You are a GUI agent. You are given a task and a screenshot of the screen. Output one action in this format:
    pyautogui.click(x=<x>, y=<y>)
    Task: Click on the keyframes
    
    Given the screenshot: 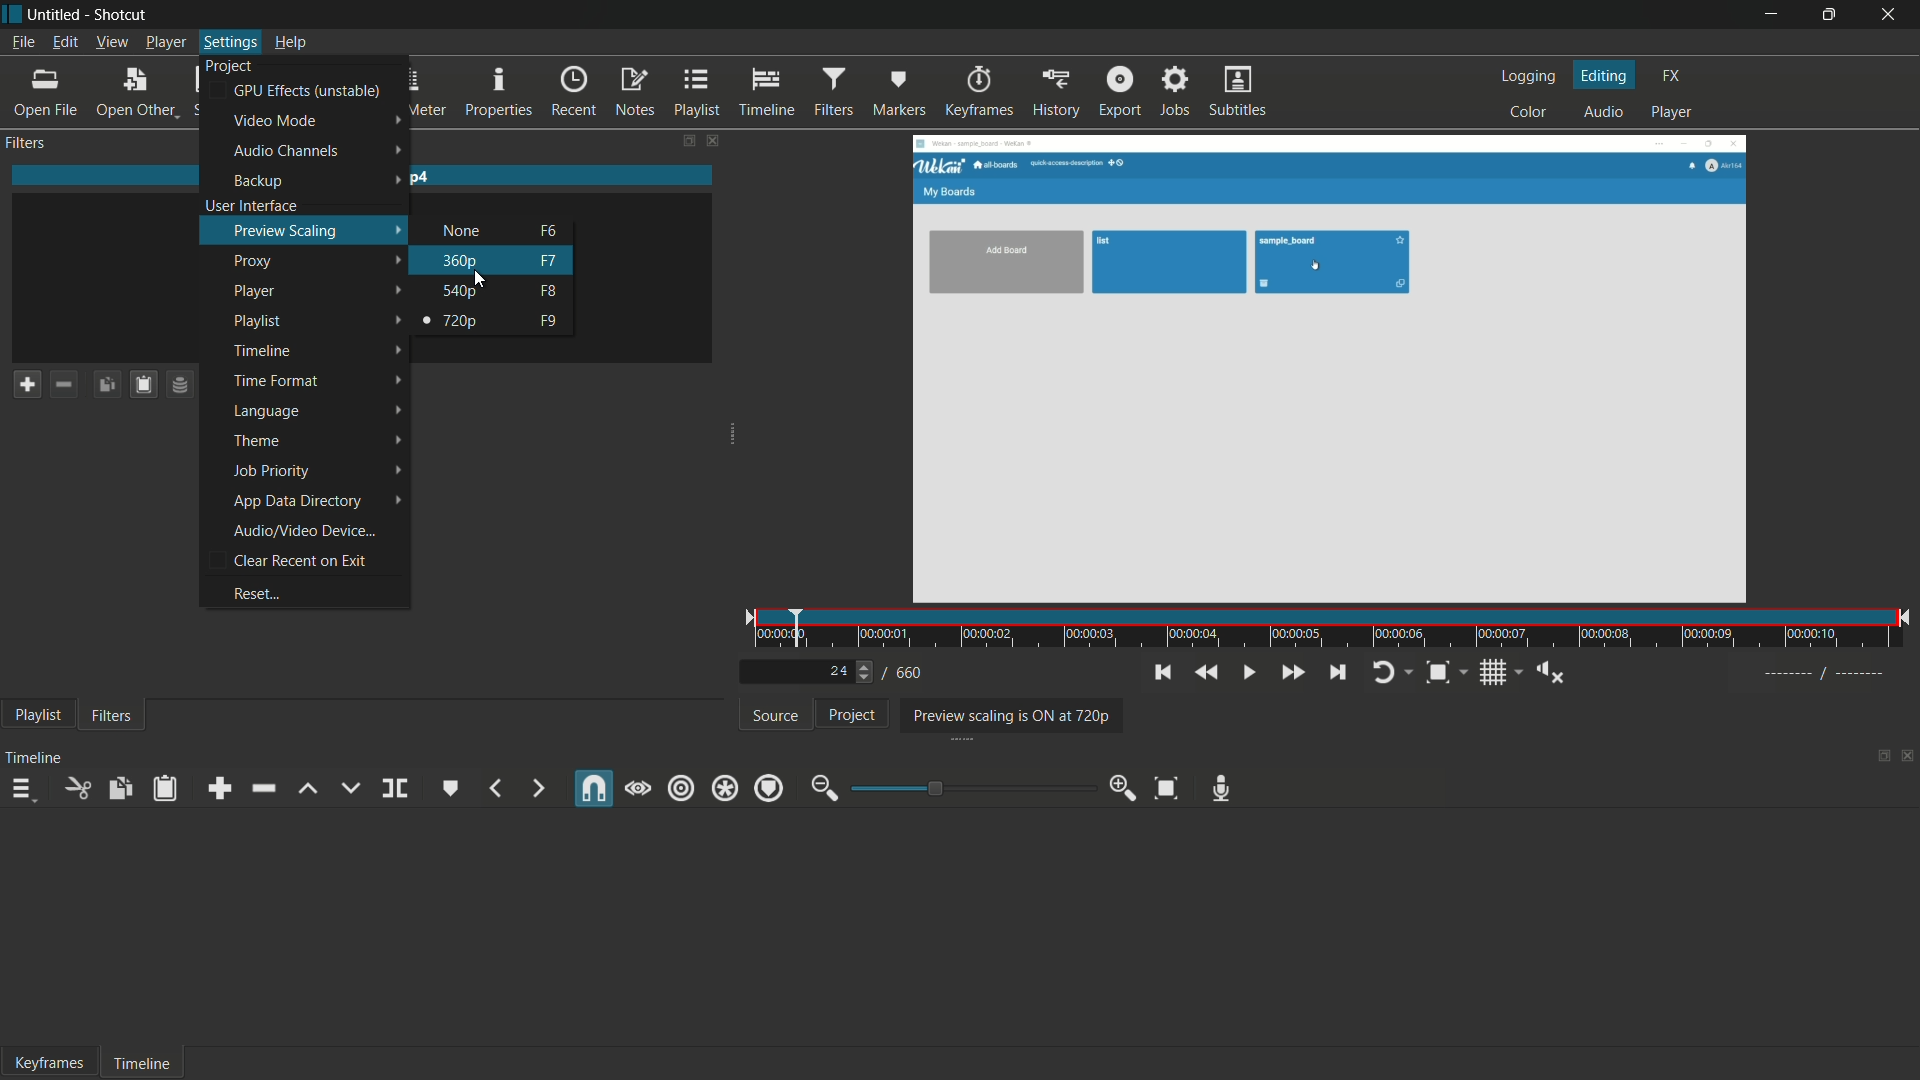 What is the action you would take?
    pyautogui.click(x=52, y=1064)
    